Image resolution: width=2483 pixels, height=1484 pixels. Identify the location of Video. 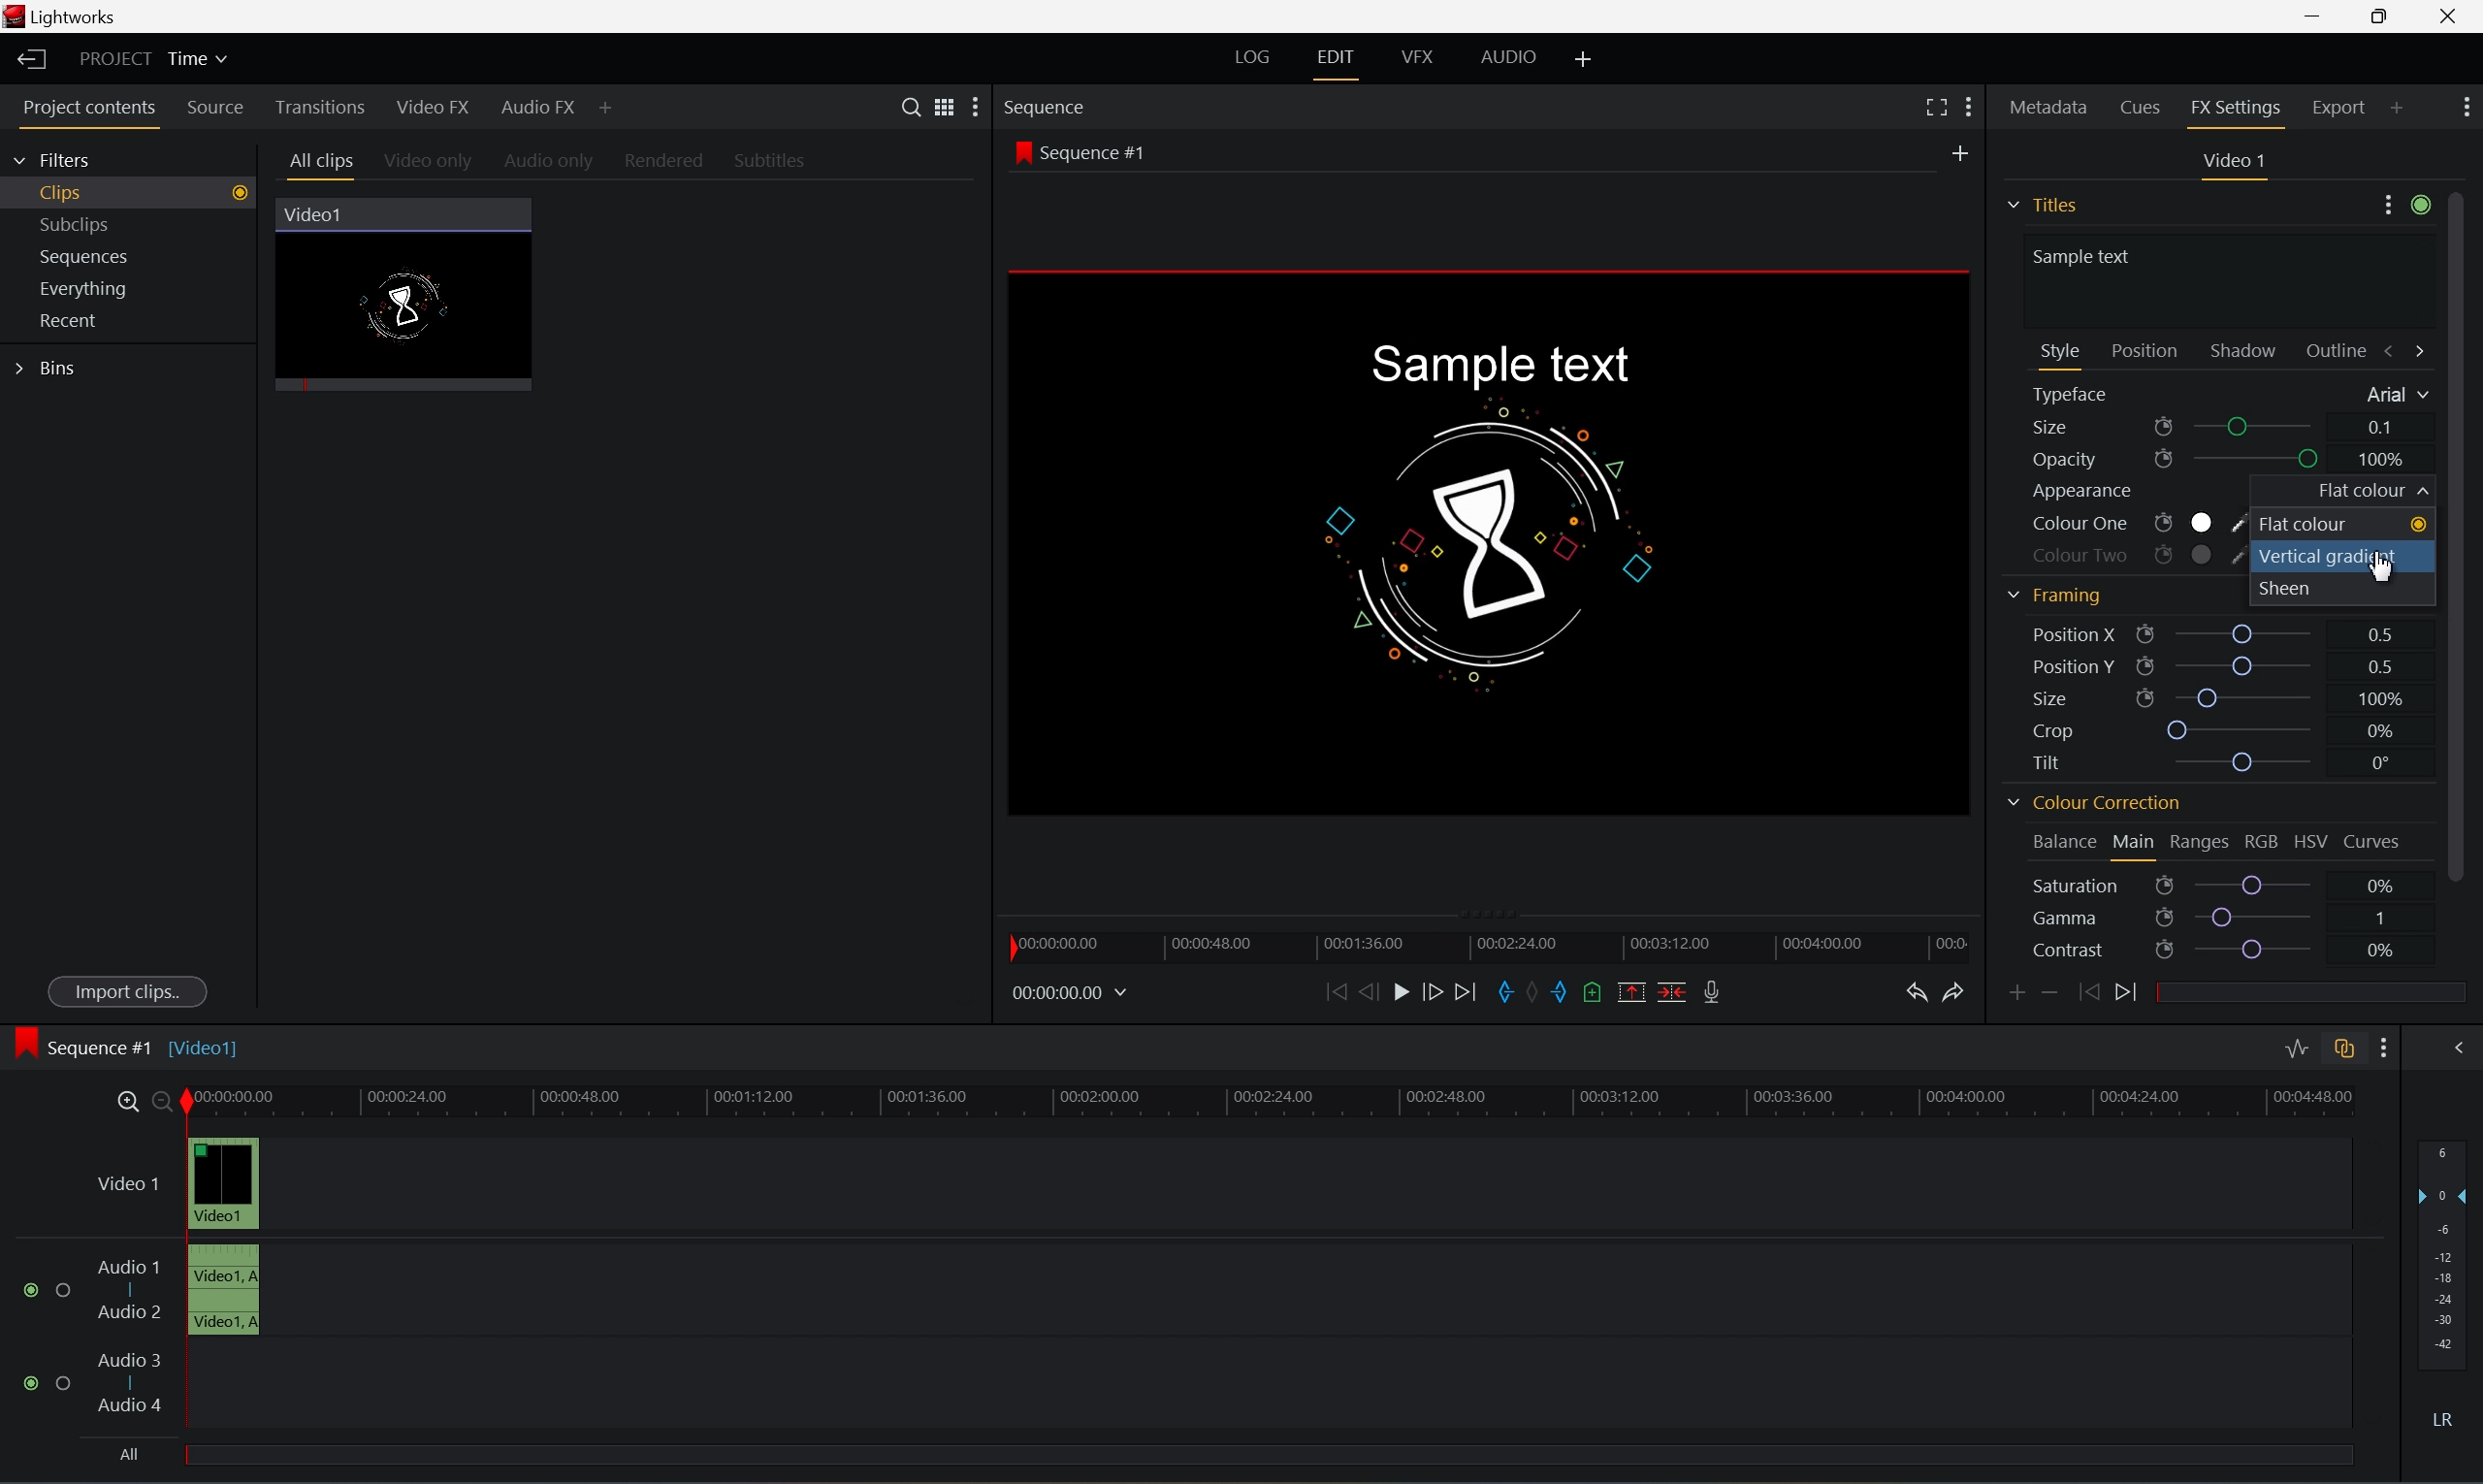
(418, 308).